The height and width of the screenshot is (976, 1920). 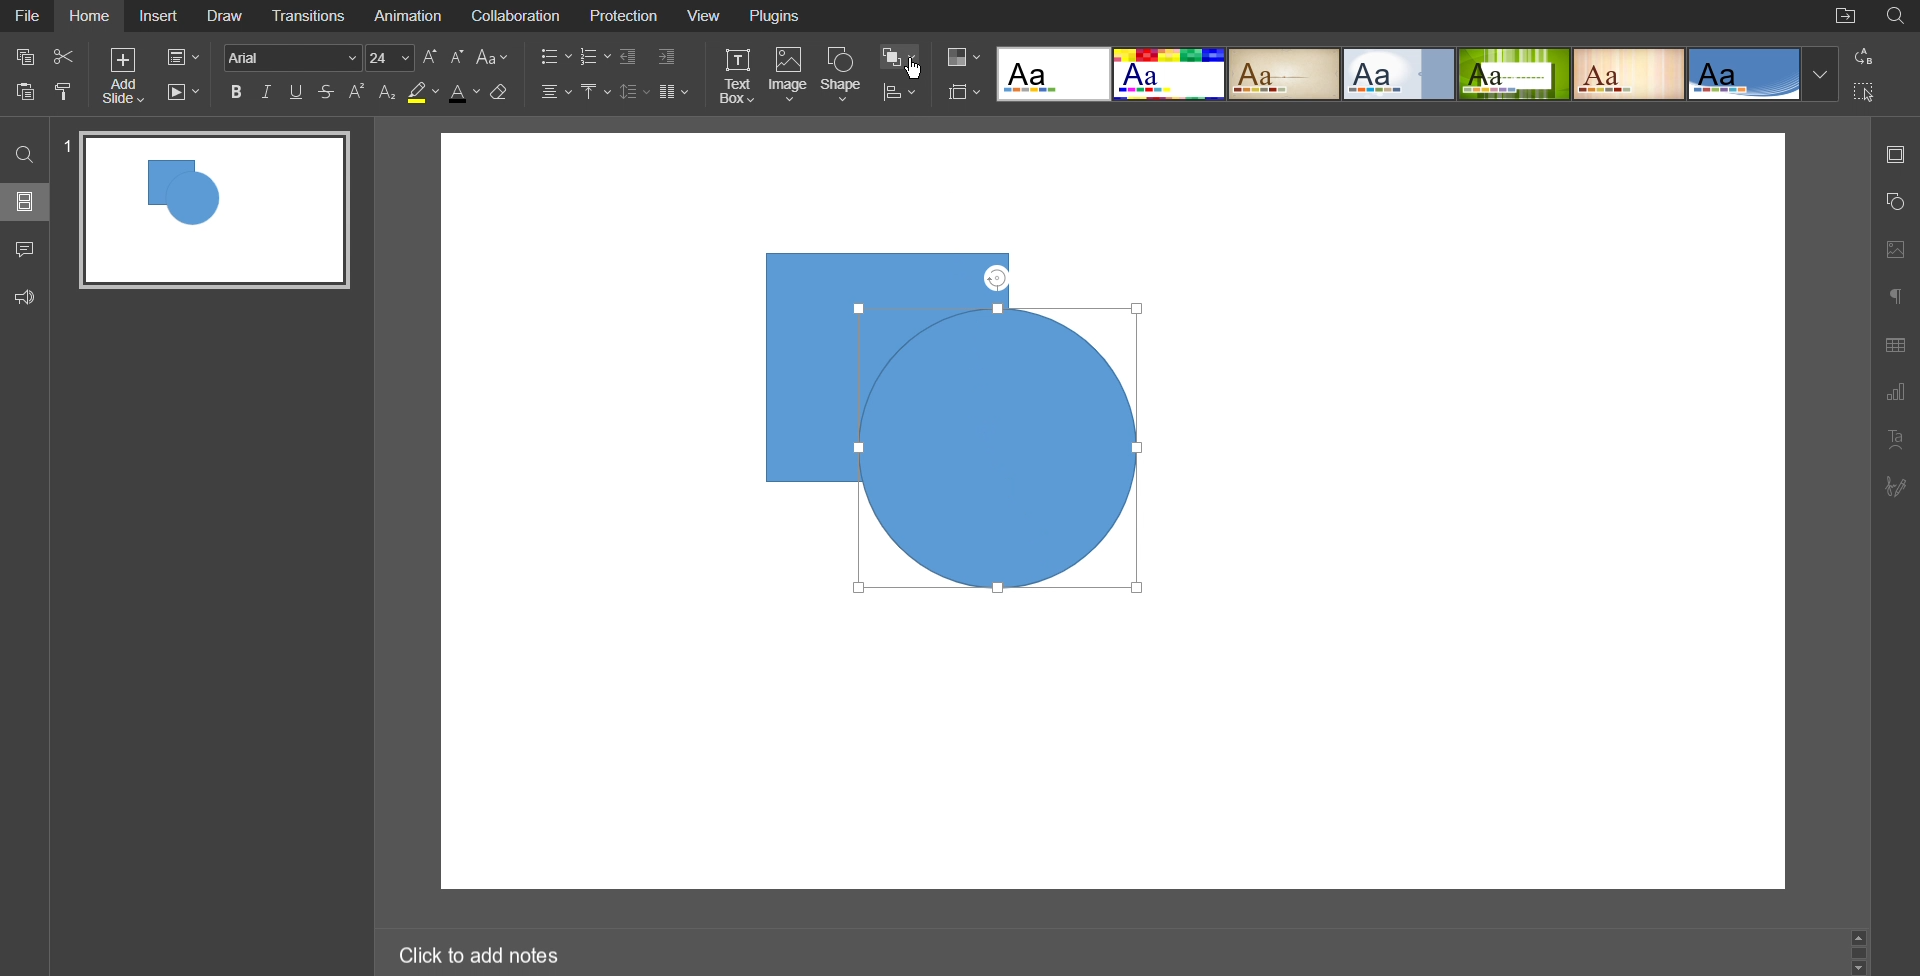 What do you see at coordinates (899, 55) in the screenshot?
I see `Arrange` at bounding box center [899, 55].